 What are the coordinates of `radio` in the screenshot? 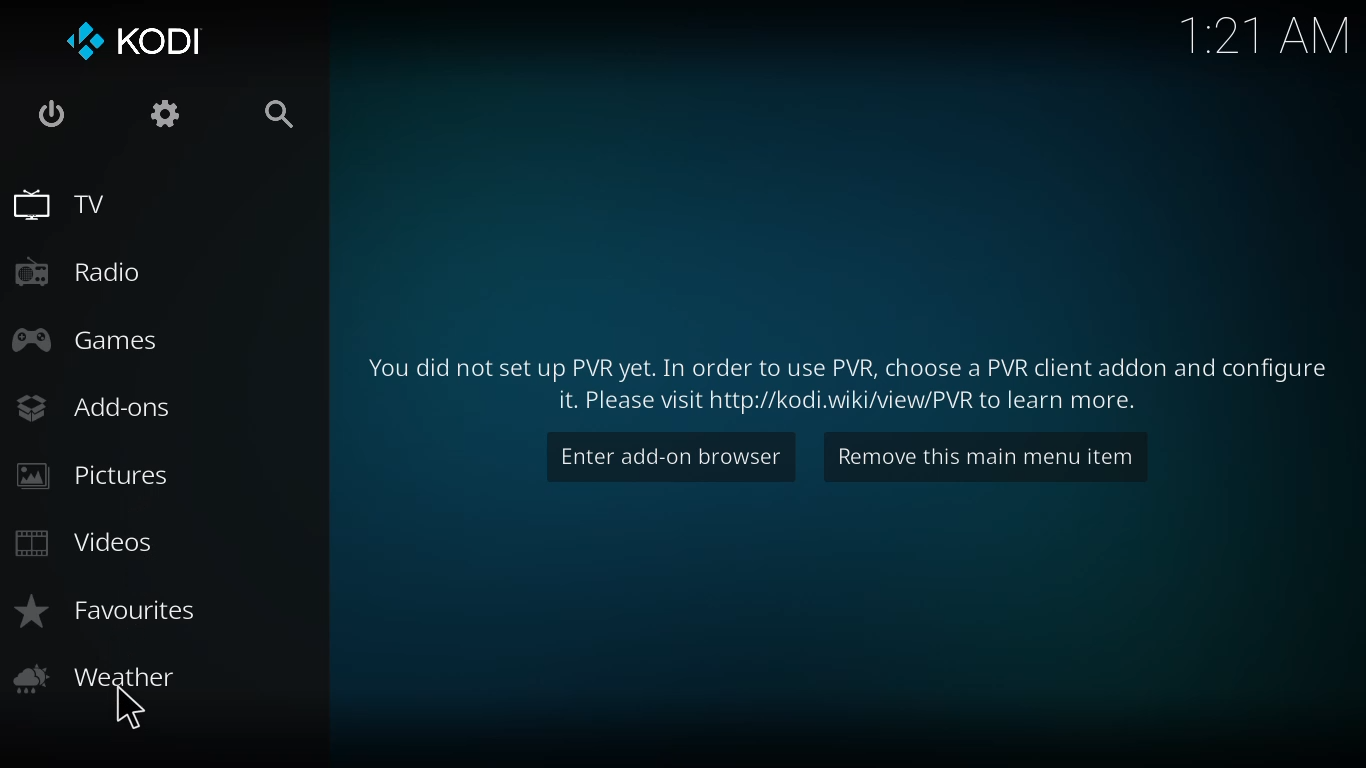 It's located at (75, 271).